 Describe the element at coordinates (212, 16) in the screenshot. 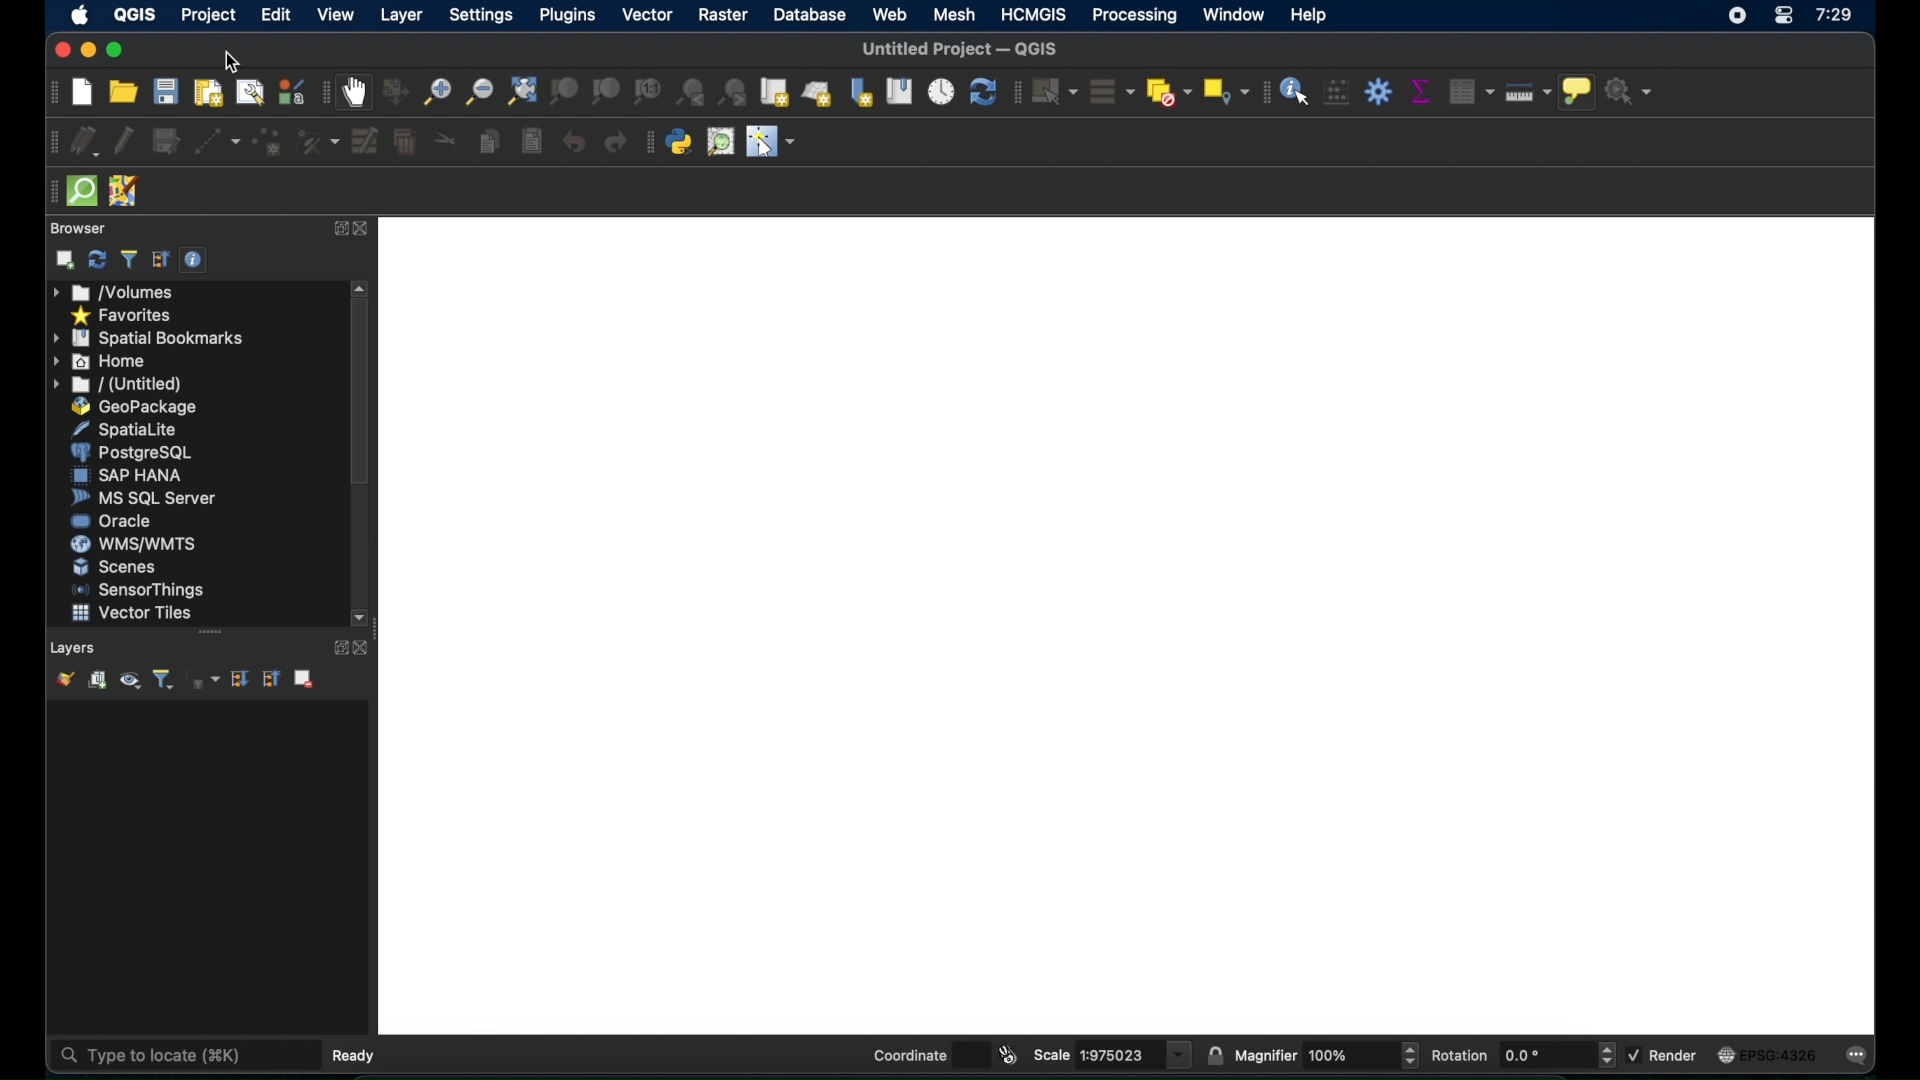

I see `project` at that location.